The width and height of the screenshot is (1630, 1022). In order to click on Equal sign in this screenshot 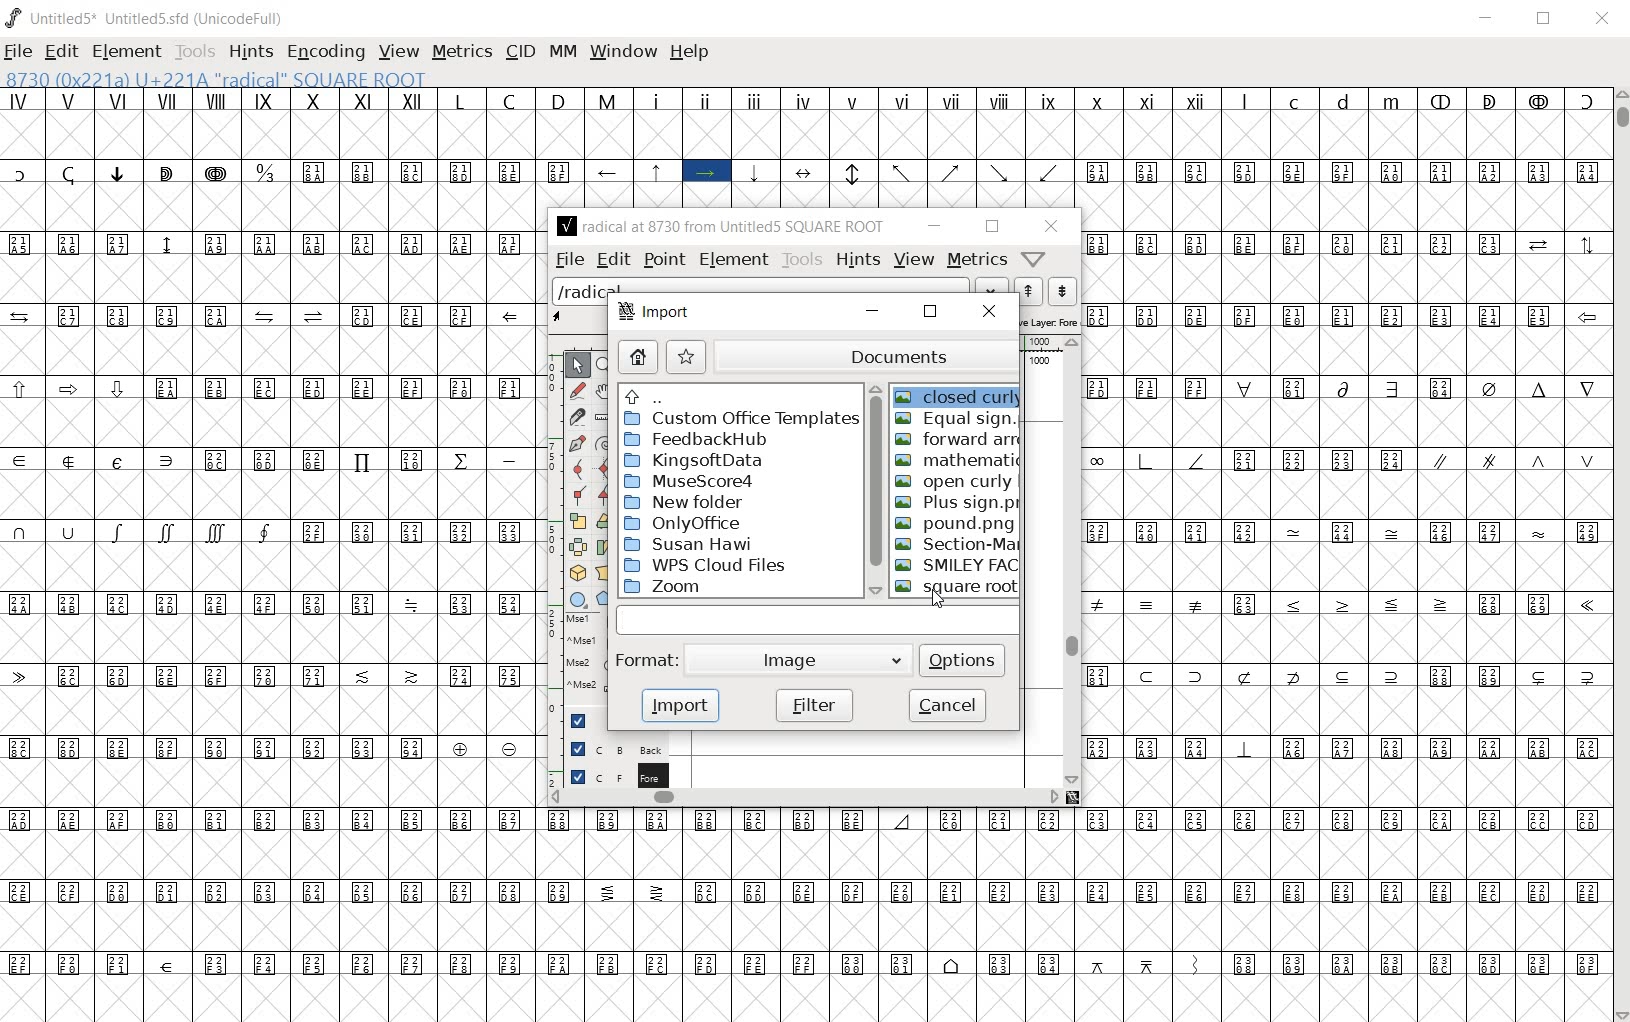, I will do `click(957, 418)`.